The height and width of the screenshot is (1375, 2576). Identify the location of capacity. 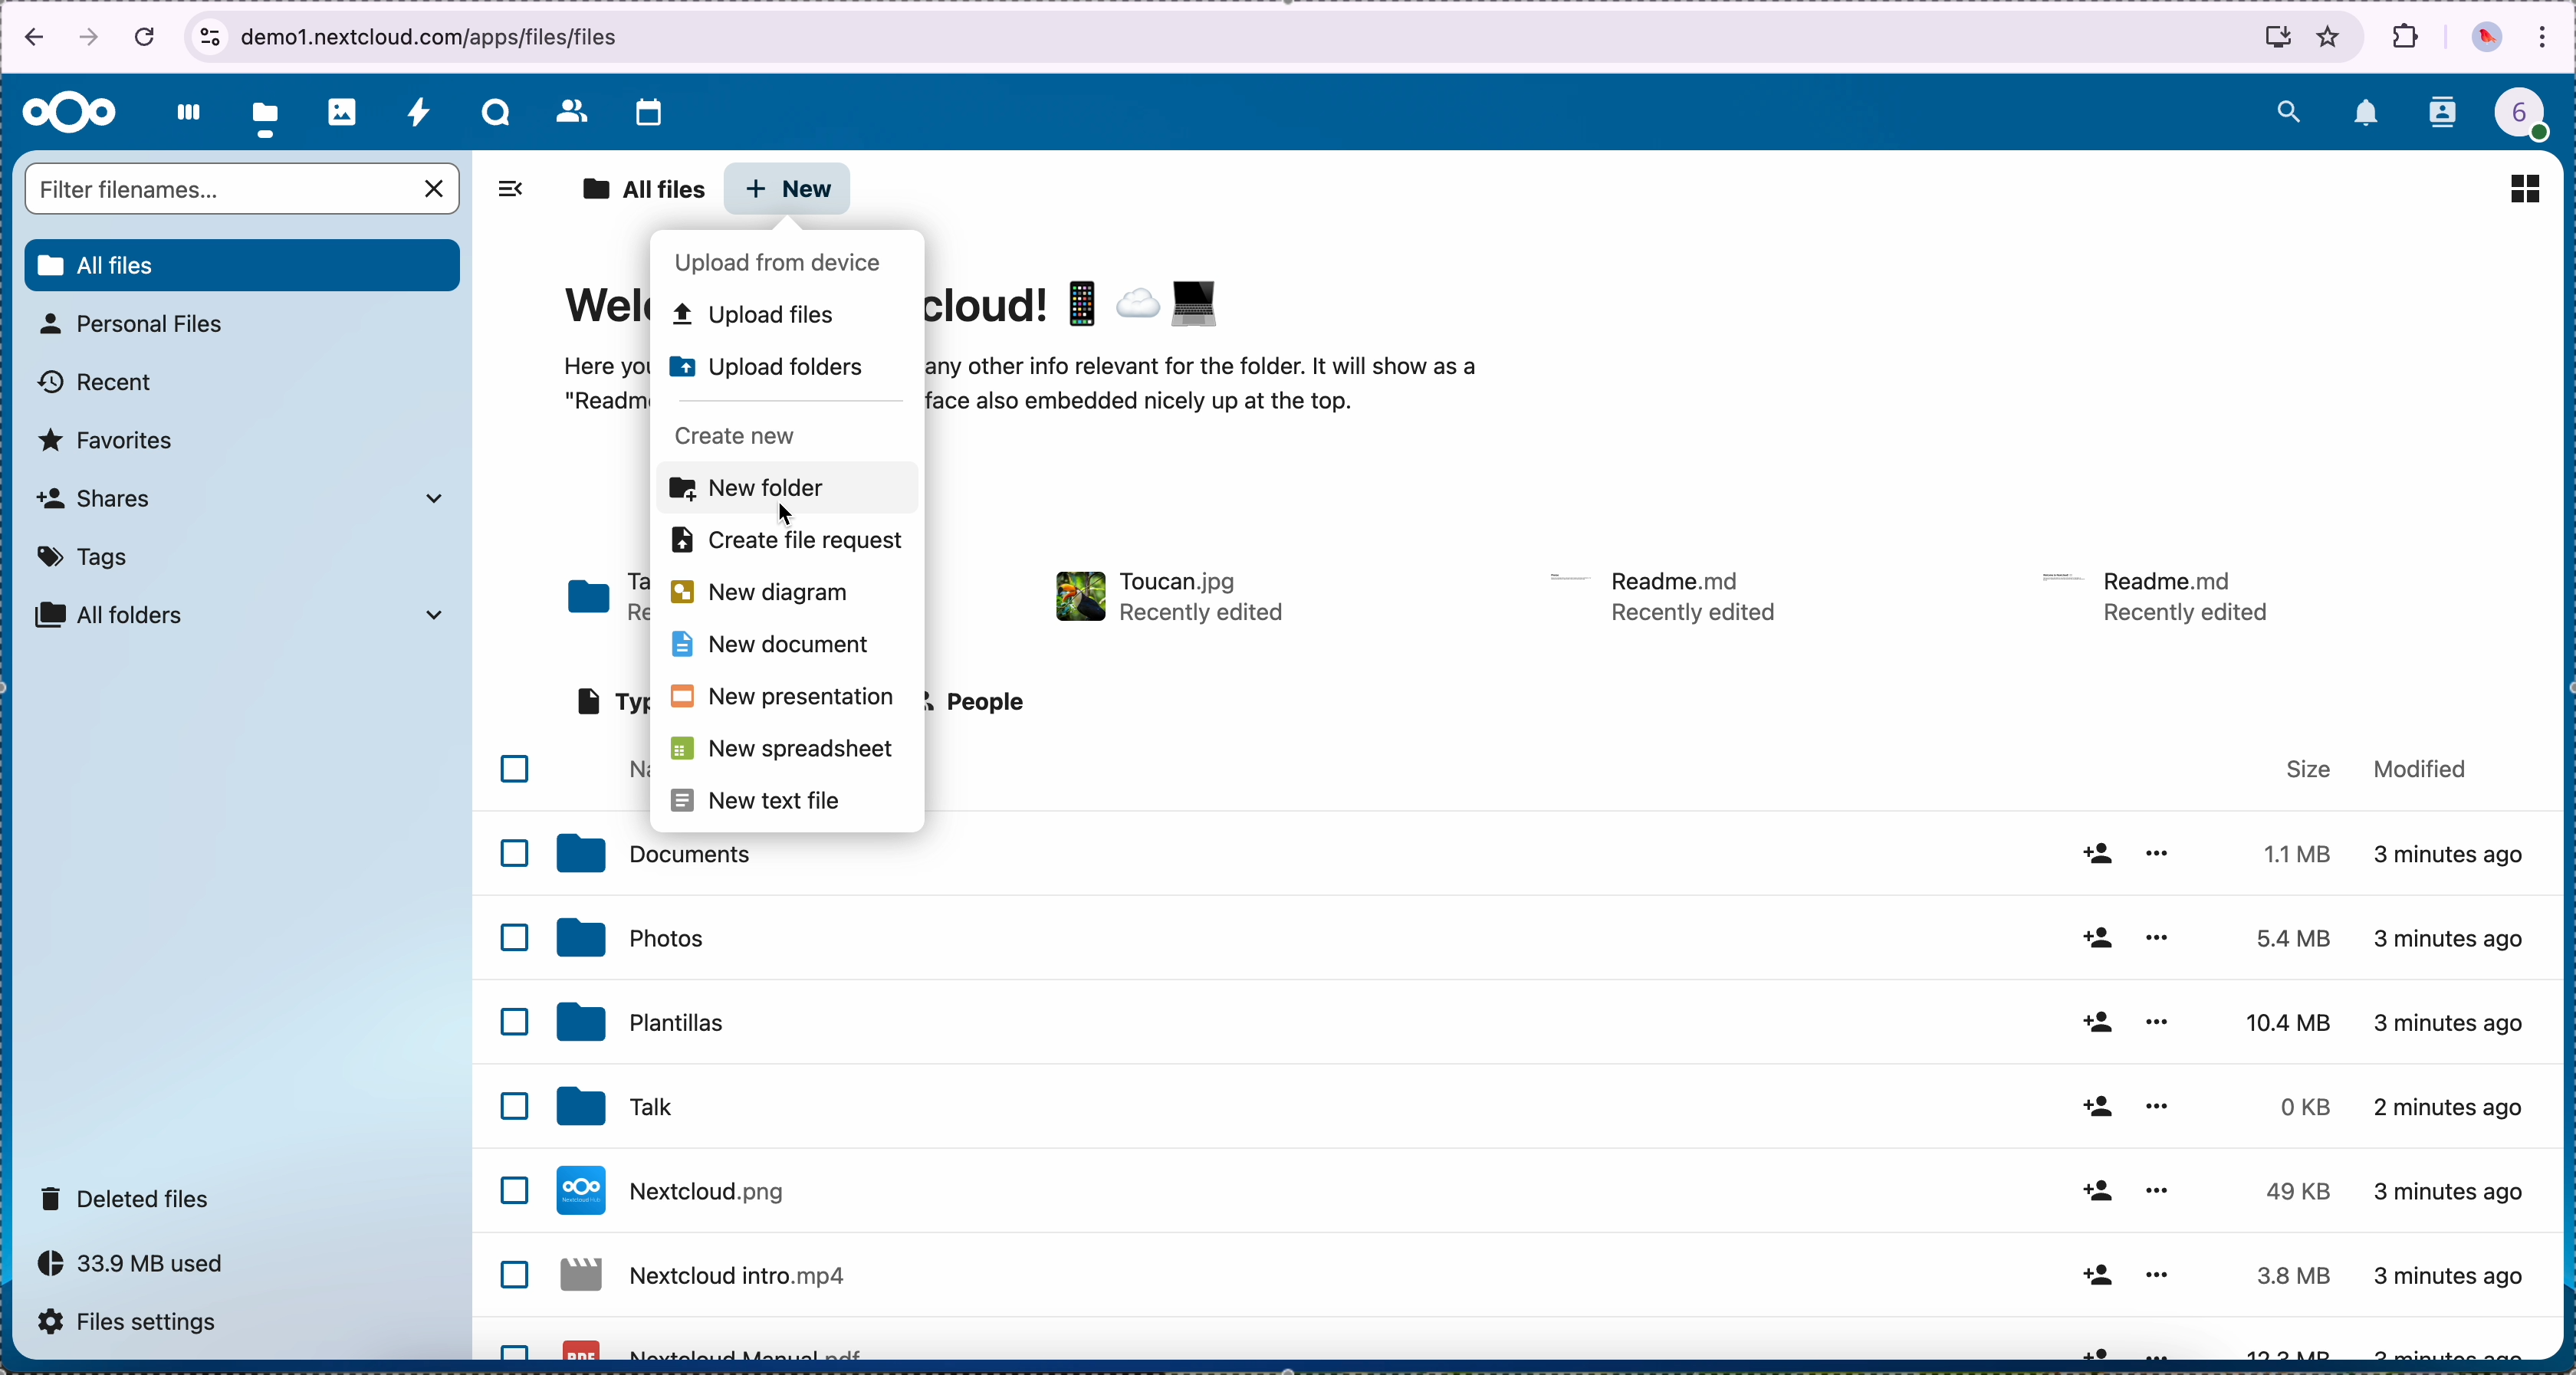
(142, 1269).